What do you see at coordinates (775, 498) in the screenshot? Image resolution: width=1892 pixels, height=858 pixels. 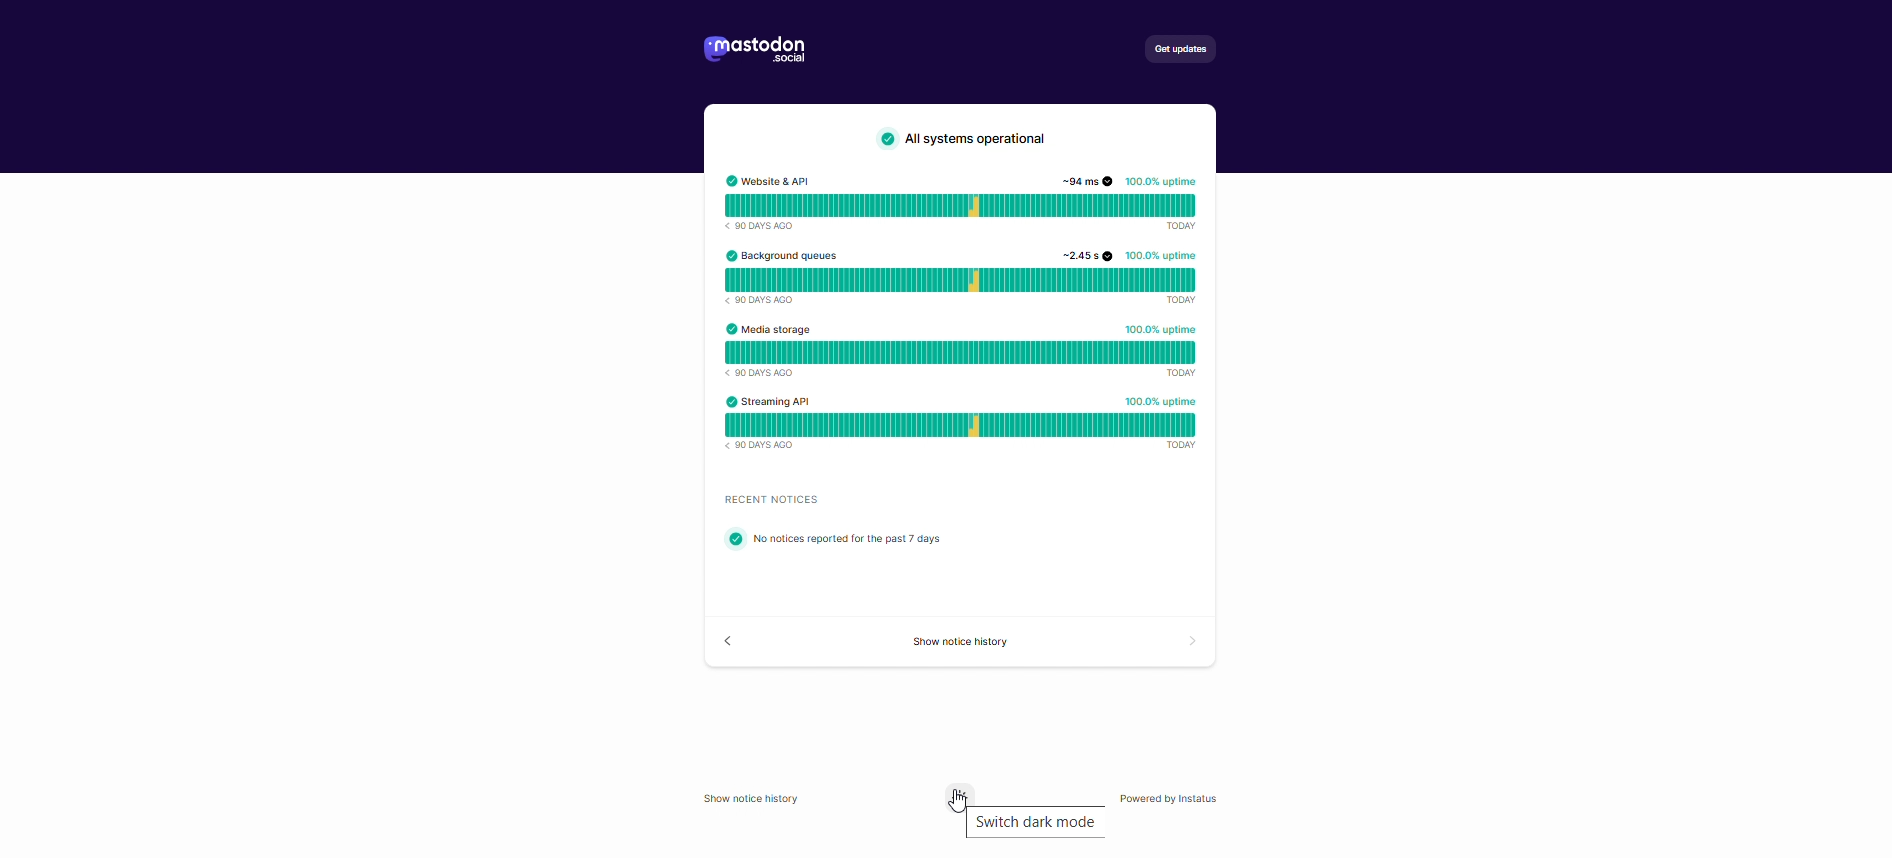 I see `text` at bounding box center [775, 498].